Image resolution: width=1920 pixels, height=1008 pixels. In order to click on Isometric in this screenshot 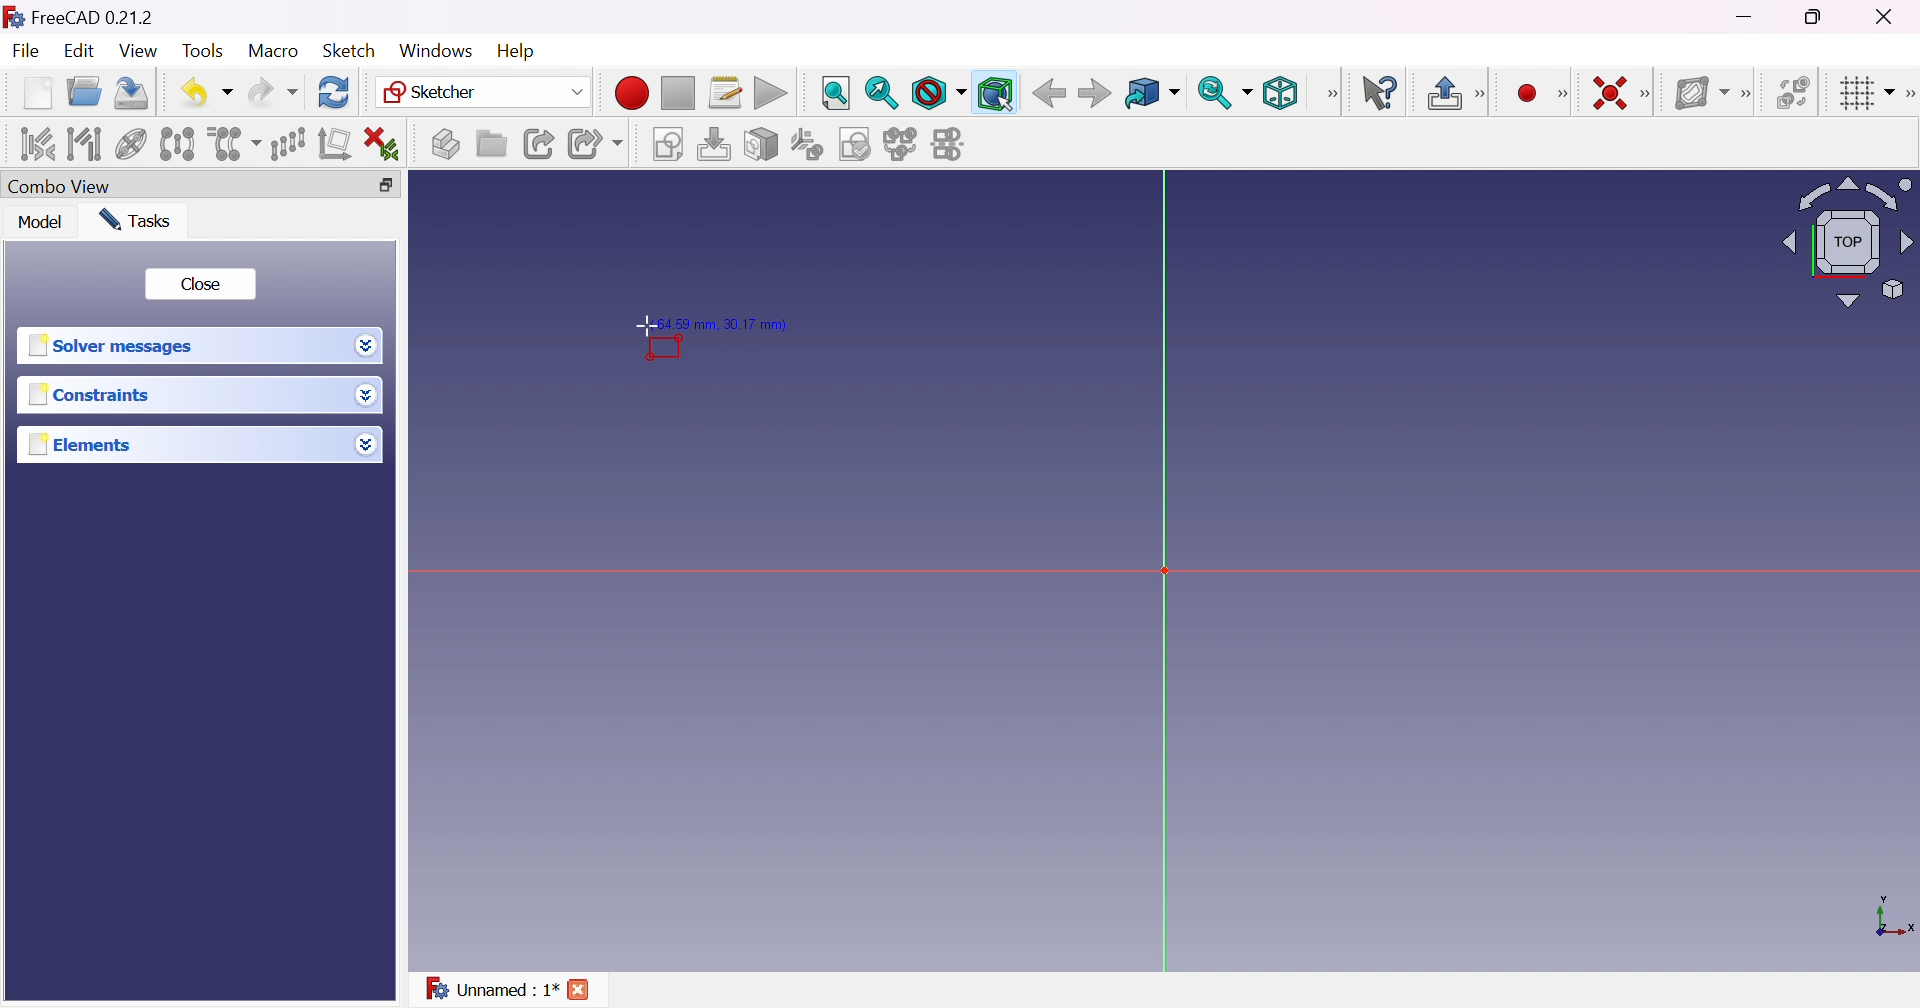, I will do `click(1281, 92)`.